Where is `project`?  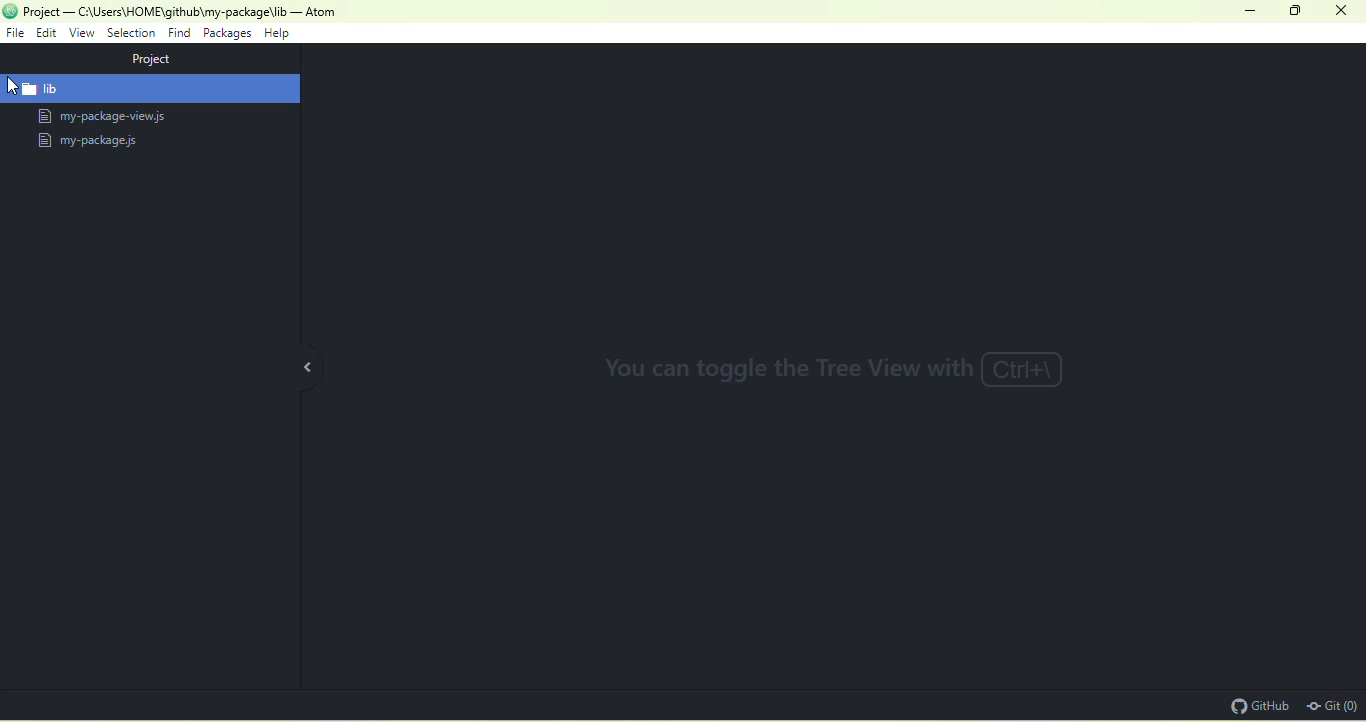 project is located at coordinates (162, 58).